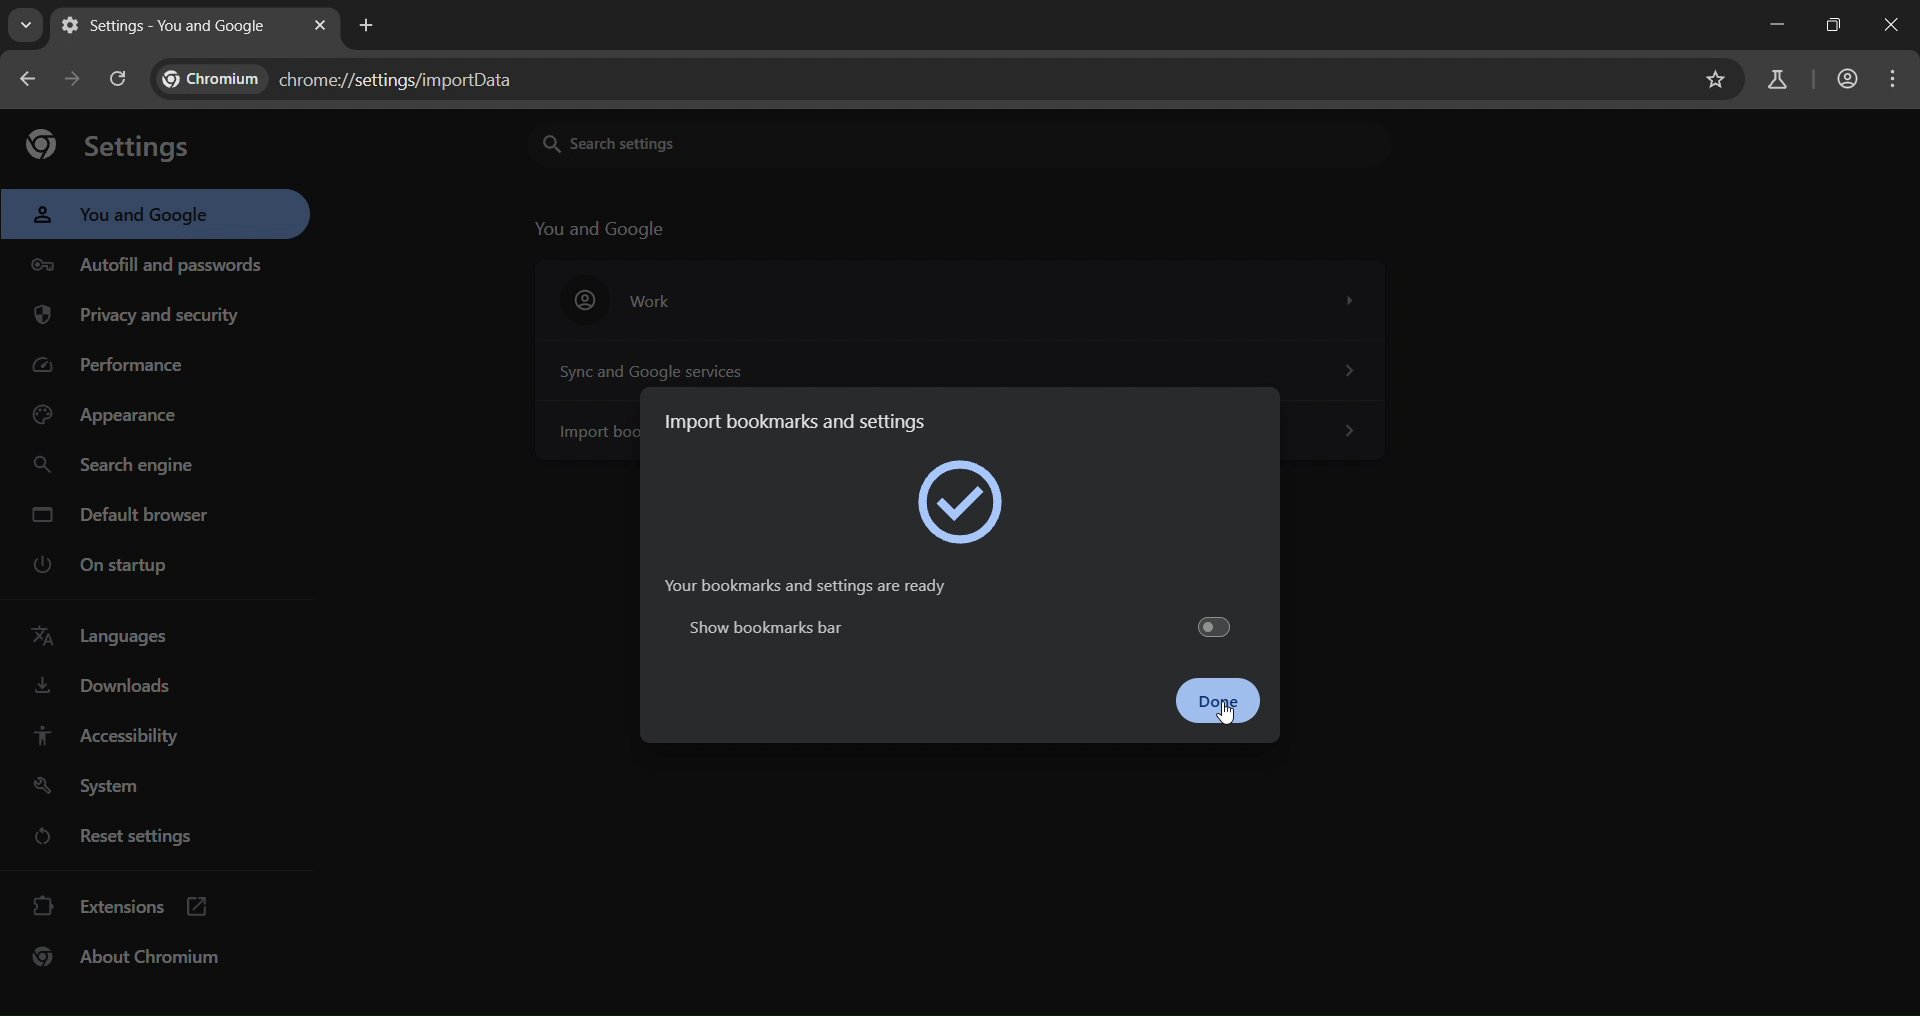  I want to click on you and google, so click(125, 216).